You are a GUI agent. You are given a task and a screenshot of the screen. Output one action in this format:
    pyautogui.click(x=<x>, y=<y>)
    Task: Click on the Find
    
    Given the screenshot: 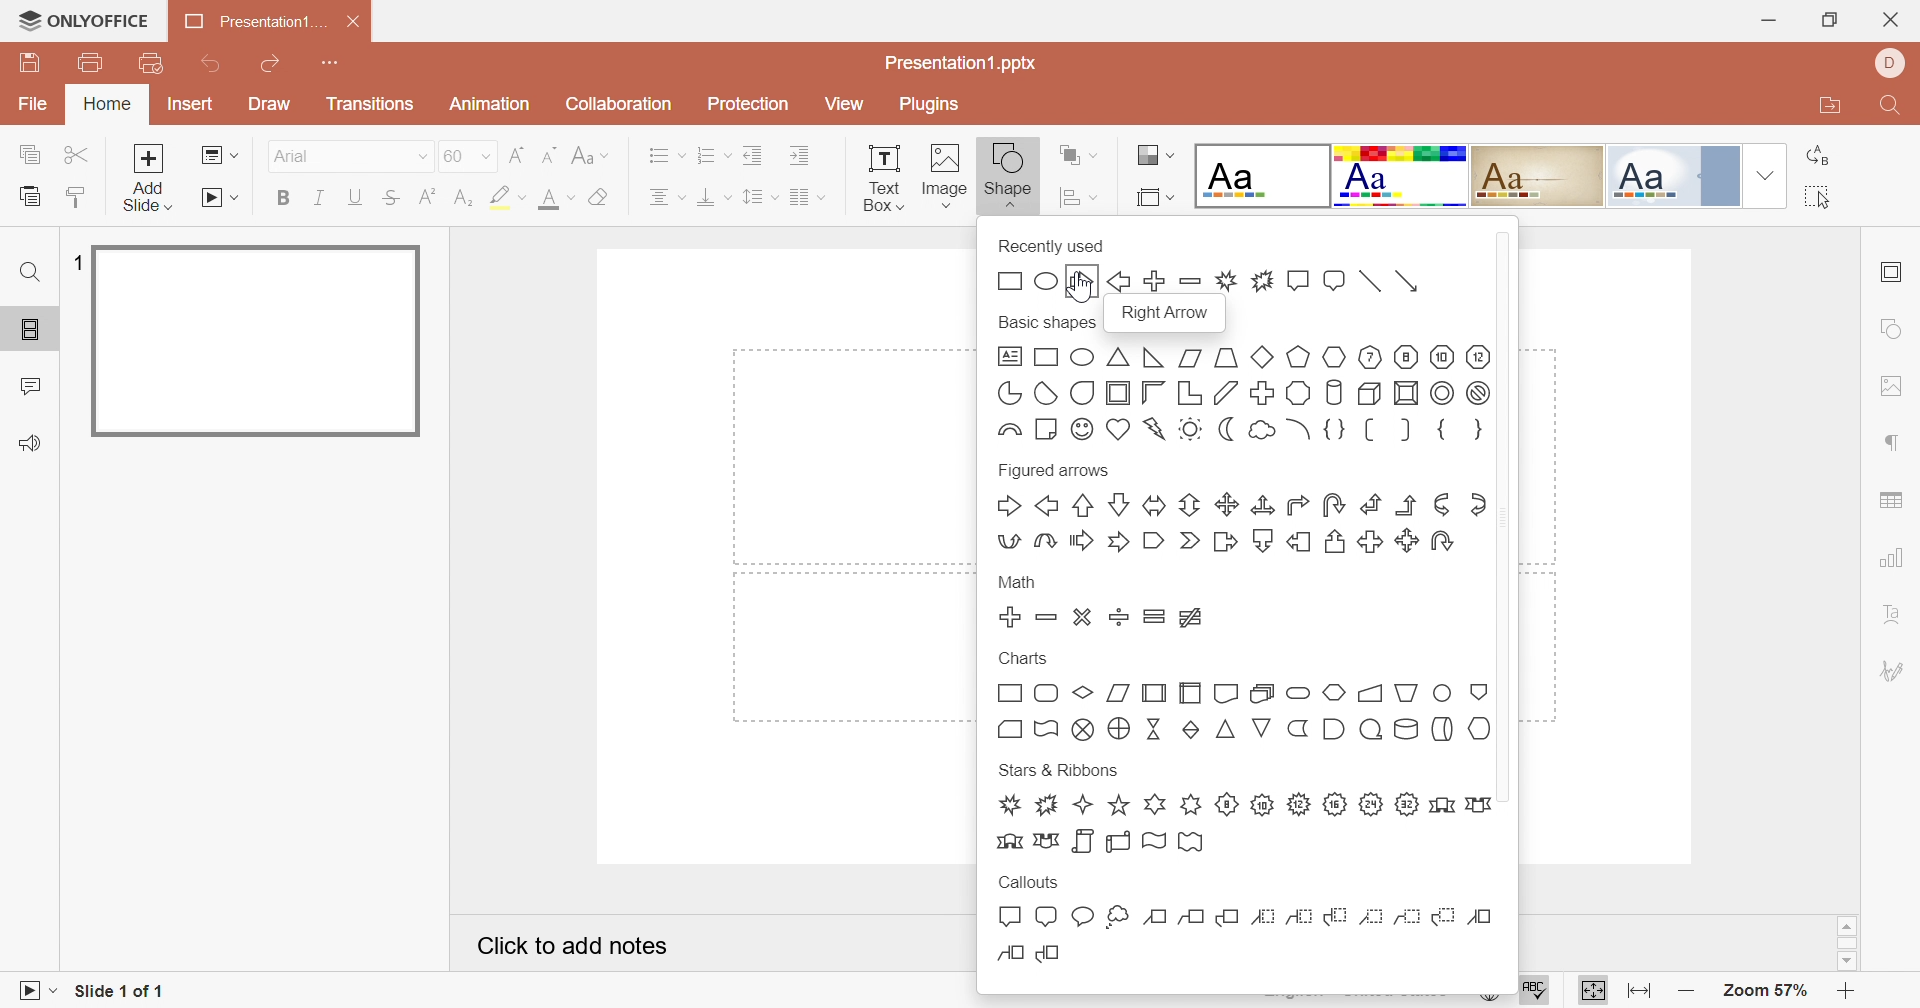 What is the action you would take?
    pyautogui.click(x=33, y=272)
    